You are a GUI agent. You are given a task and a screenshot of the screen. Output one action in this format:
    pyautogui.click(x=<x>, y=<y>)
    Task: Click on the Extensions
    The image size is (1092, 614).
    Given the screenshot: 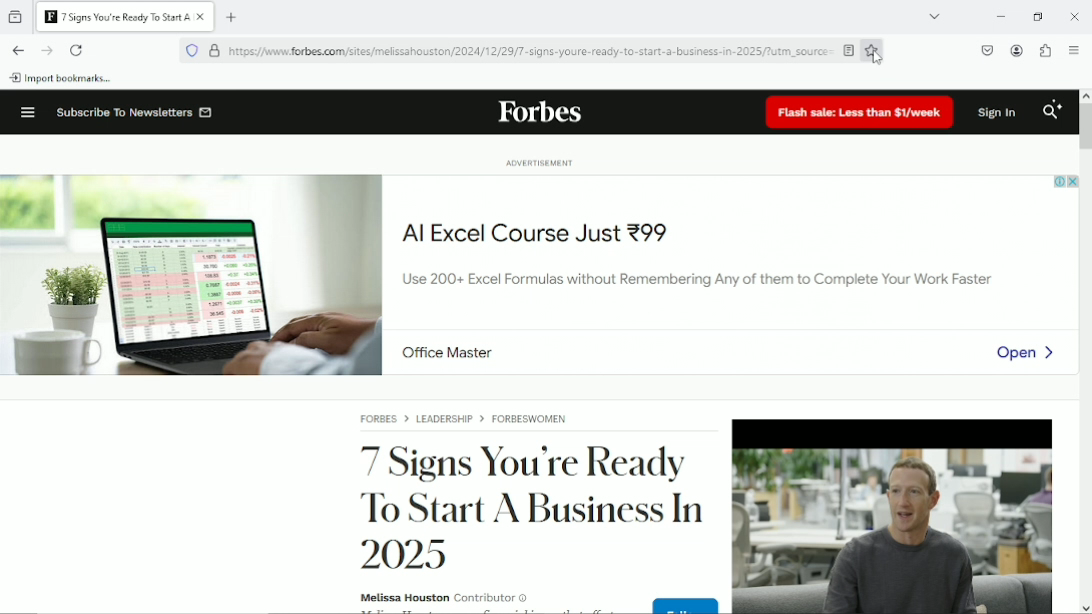 What is the action you would take?
    pyautogui.click(x=1046, y=50)
    